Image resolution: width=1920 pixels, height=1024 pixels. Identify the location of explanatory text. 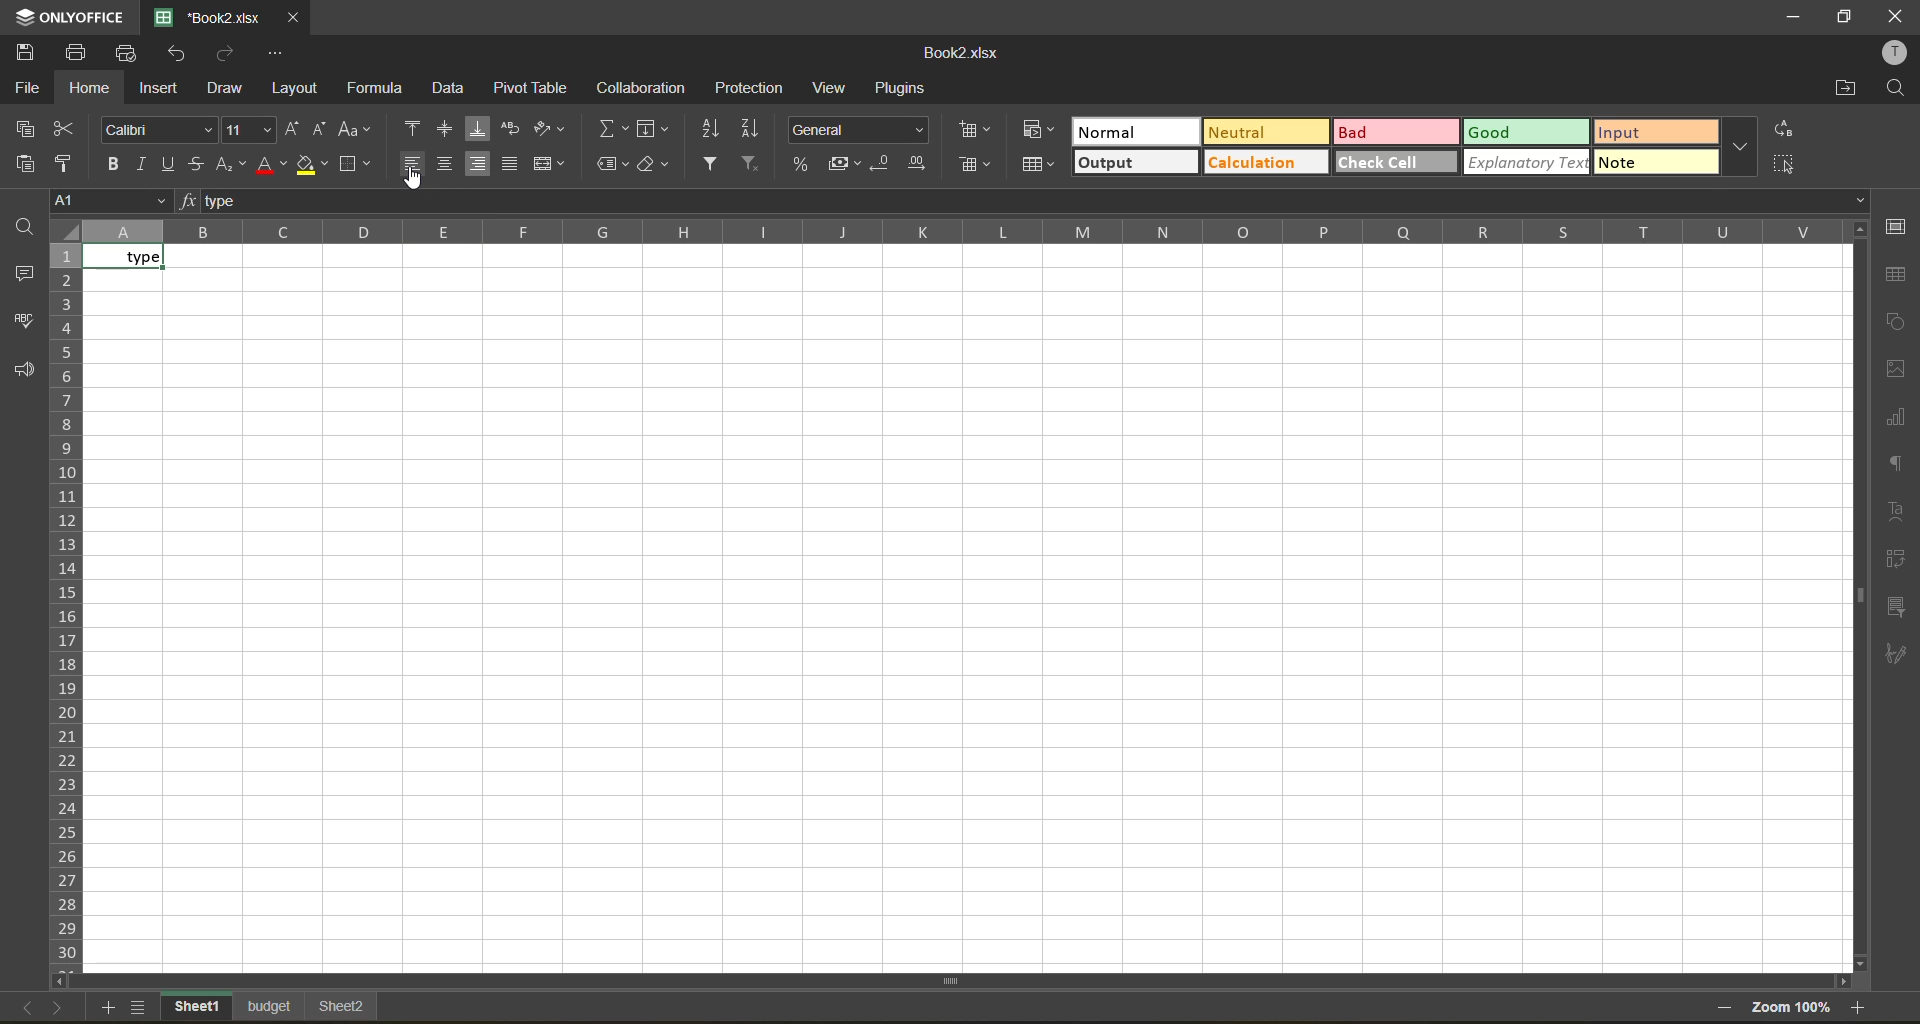
(1530, 164).